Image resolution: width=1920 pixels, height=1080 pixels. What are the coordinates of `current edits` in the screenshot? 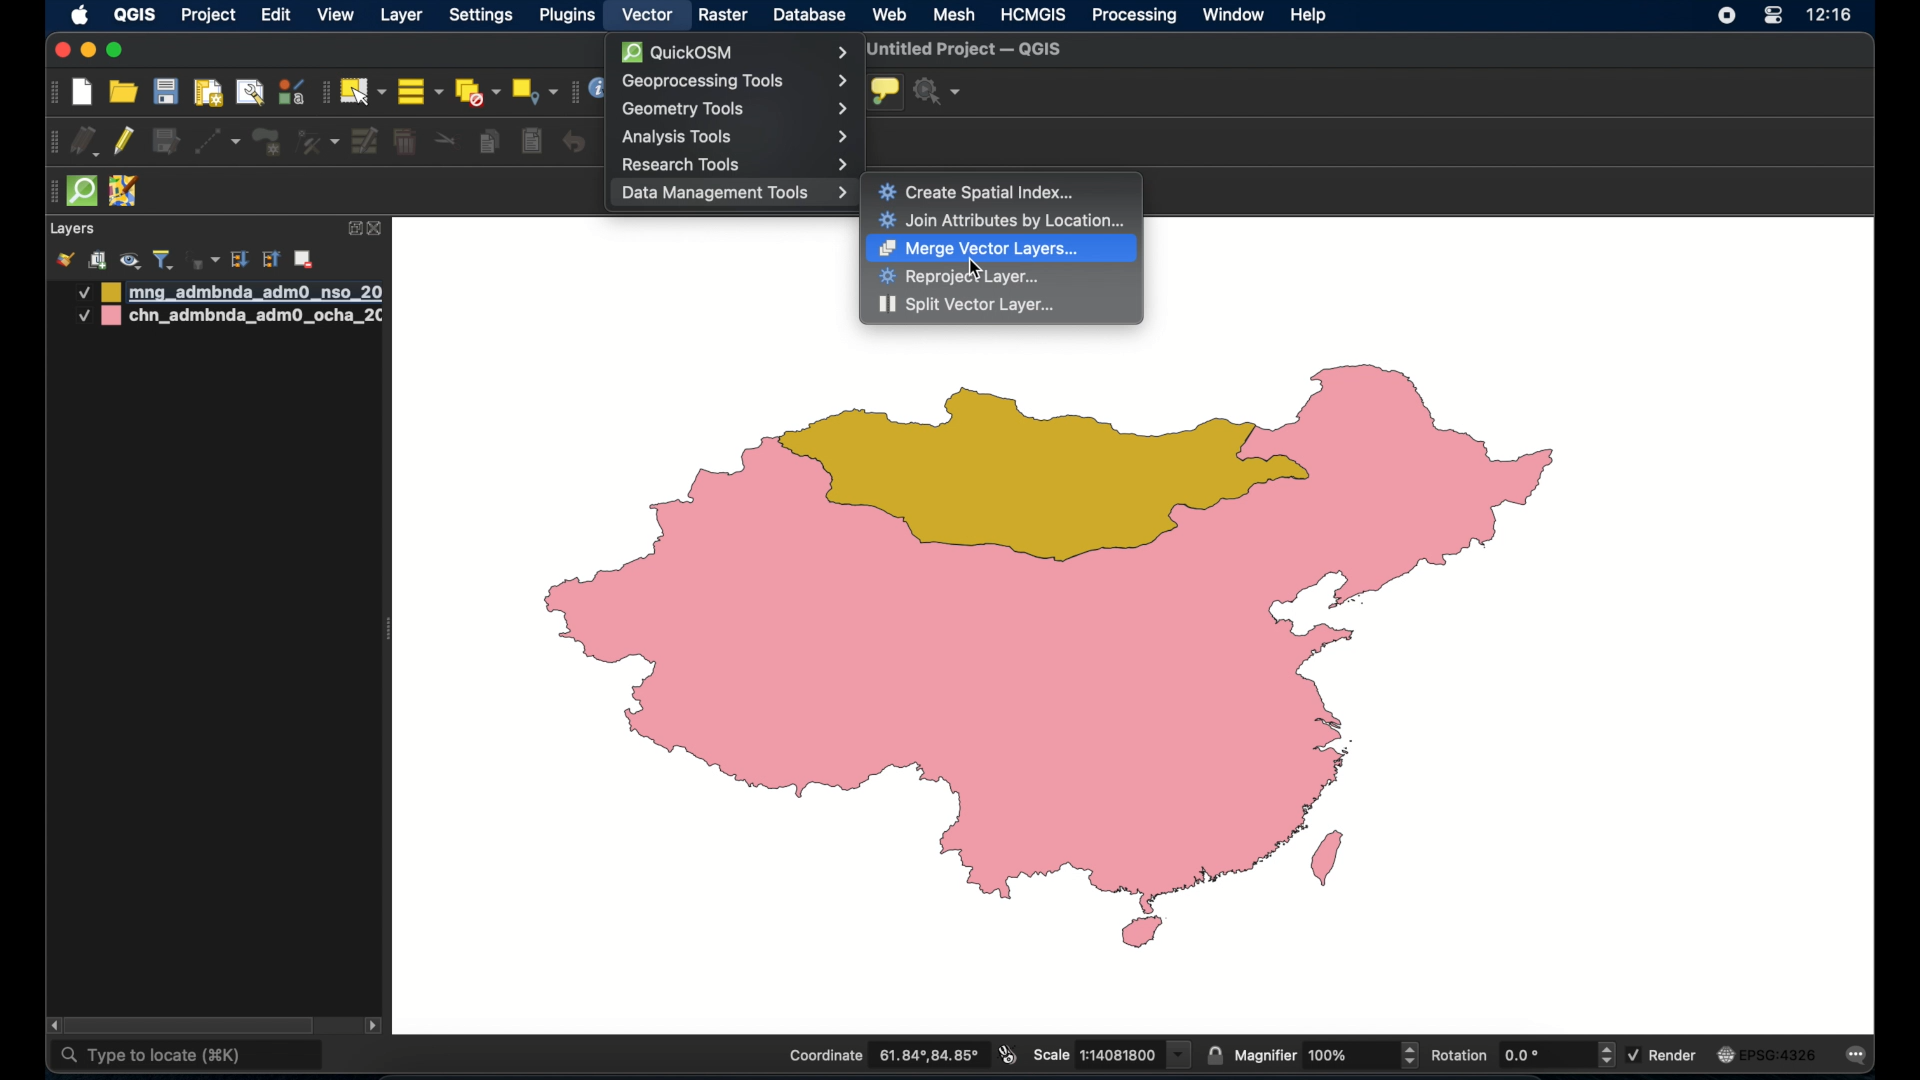 It's located at (87, 144).